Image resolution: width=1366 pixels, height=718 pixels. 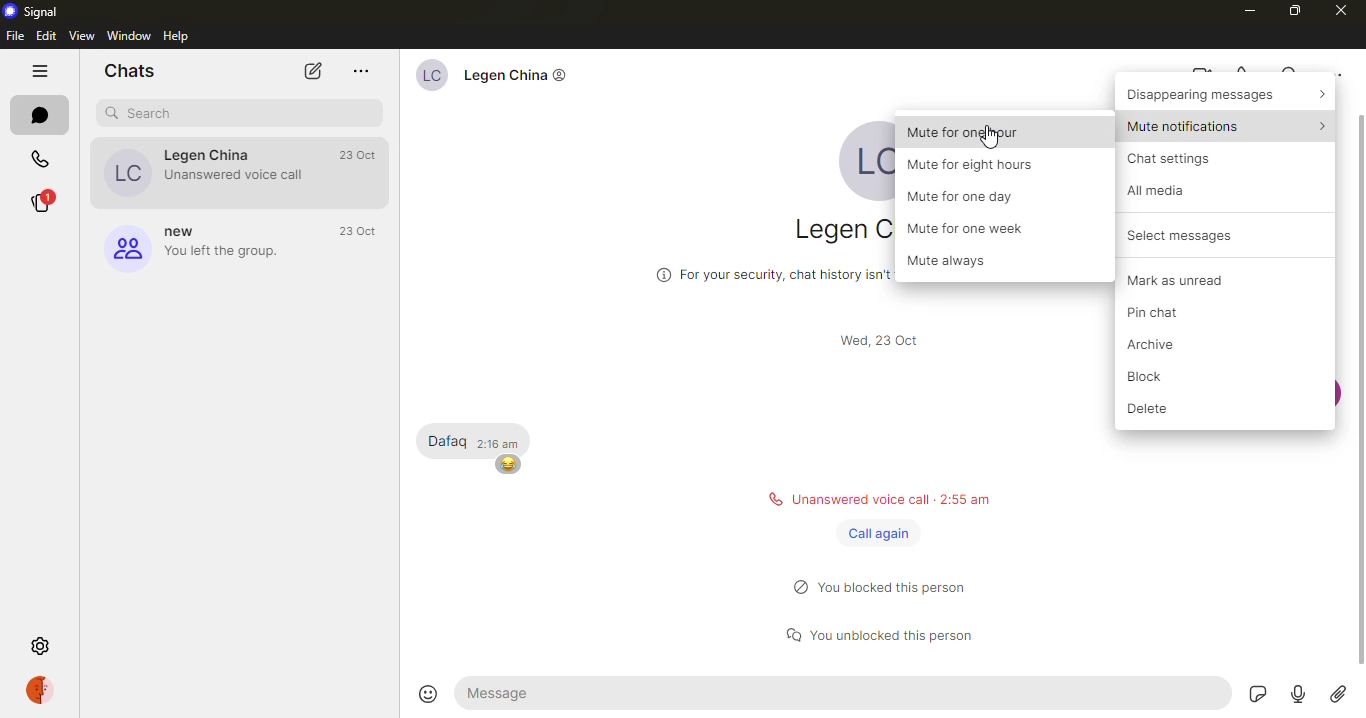 I want to click on block, so click(x=1138, y=377).